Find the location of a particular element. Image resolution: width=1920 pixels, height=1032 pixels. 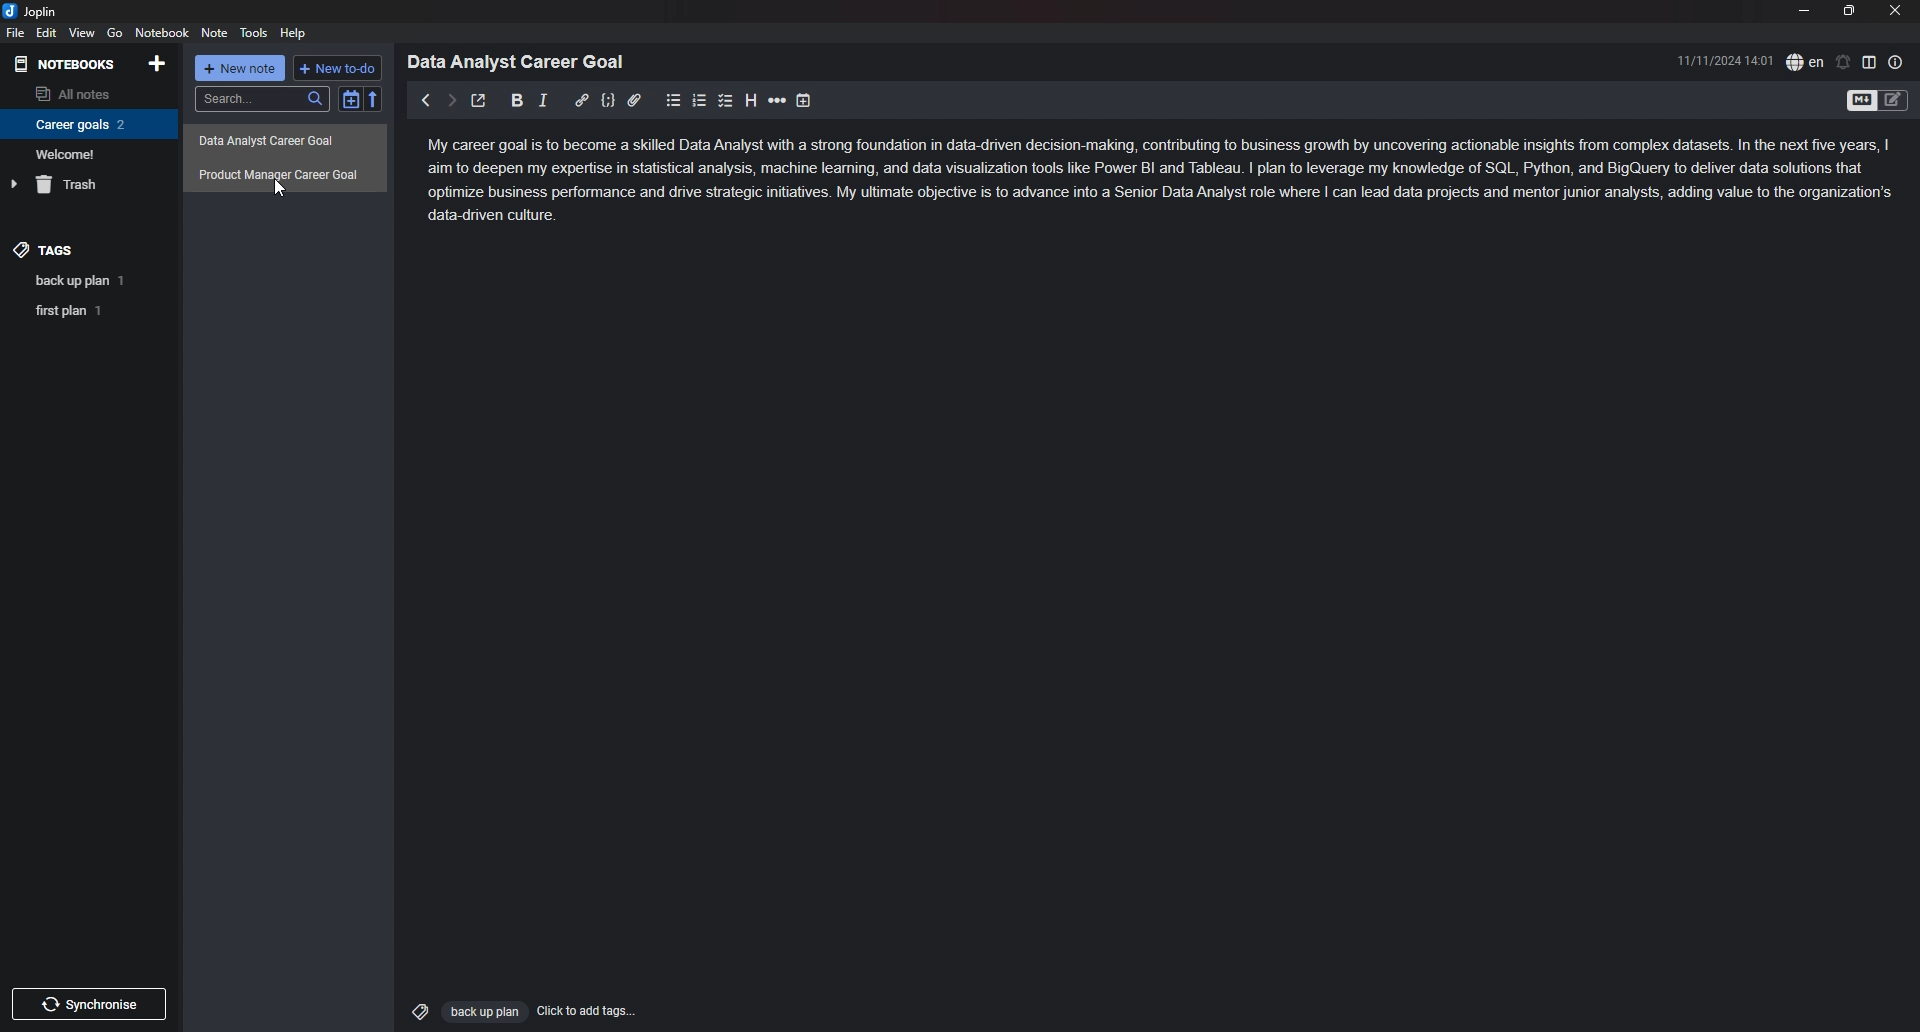

+ new note is located at coordinates (240, 68).